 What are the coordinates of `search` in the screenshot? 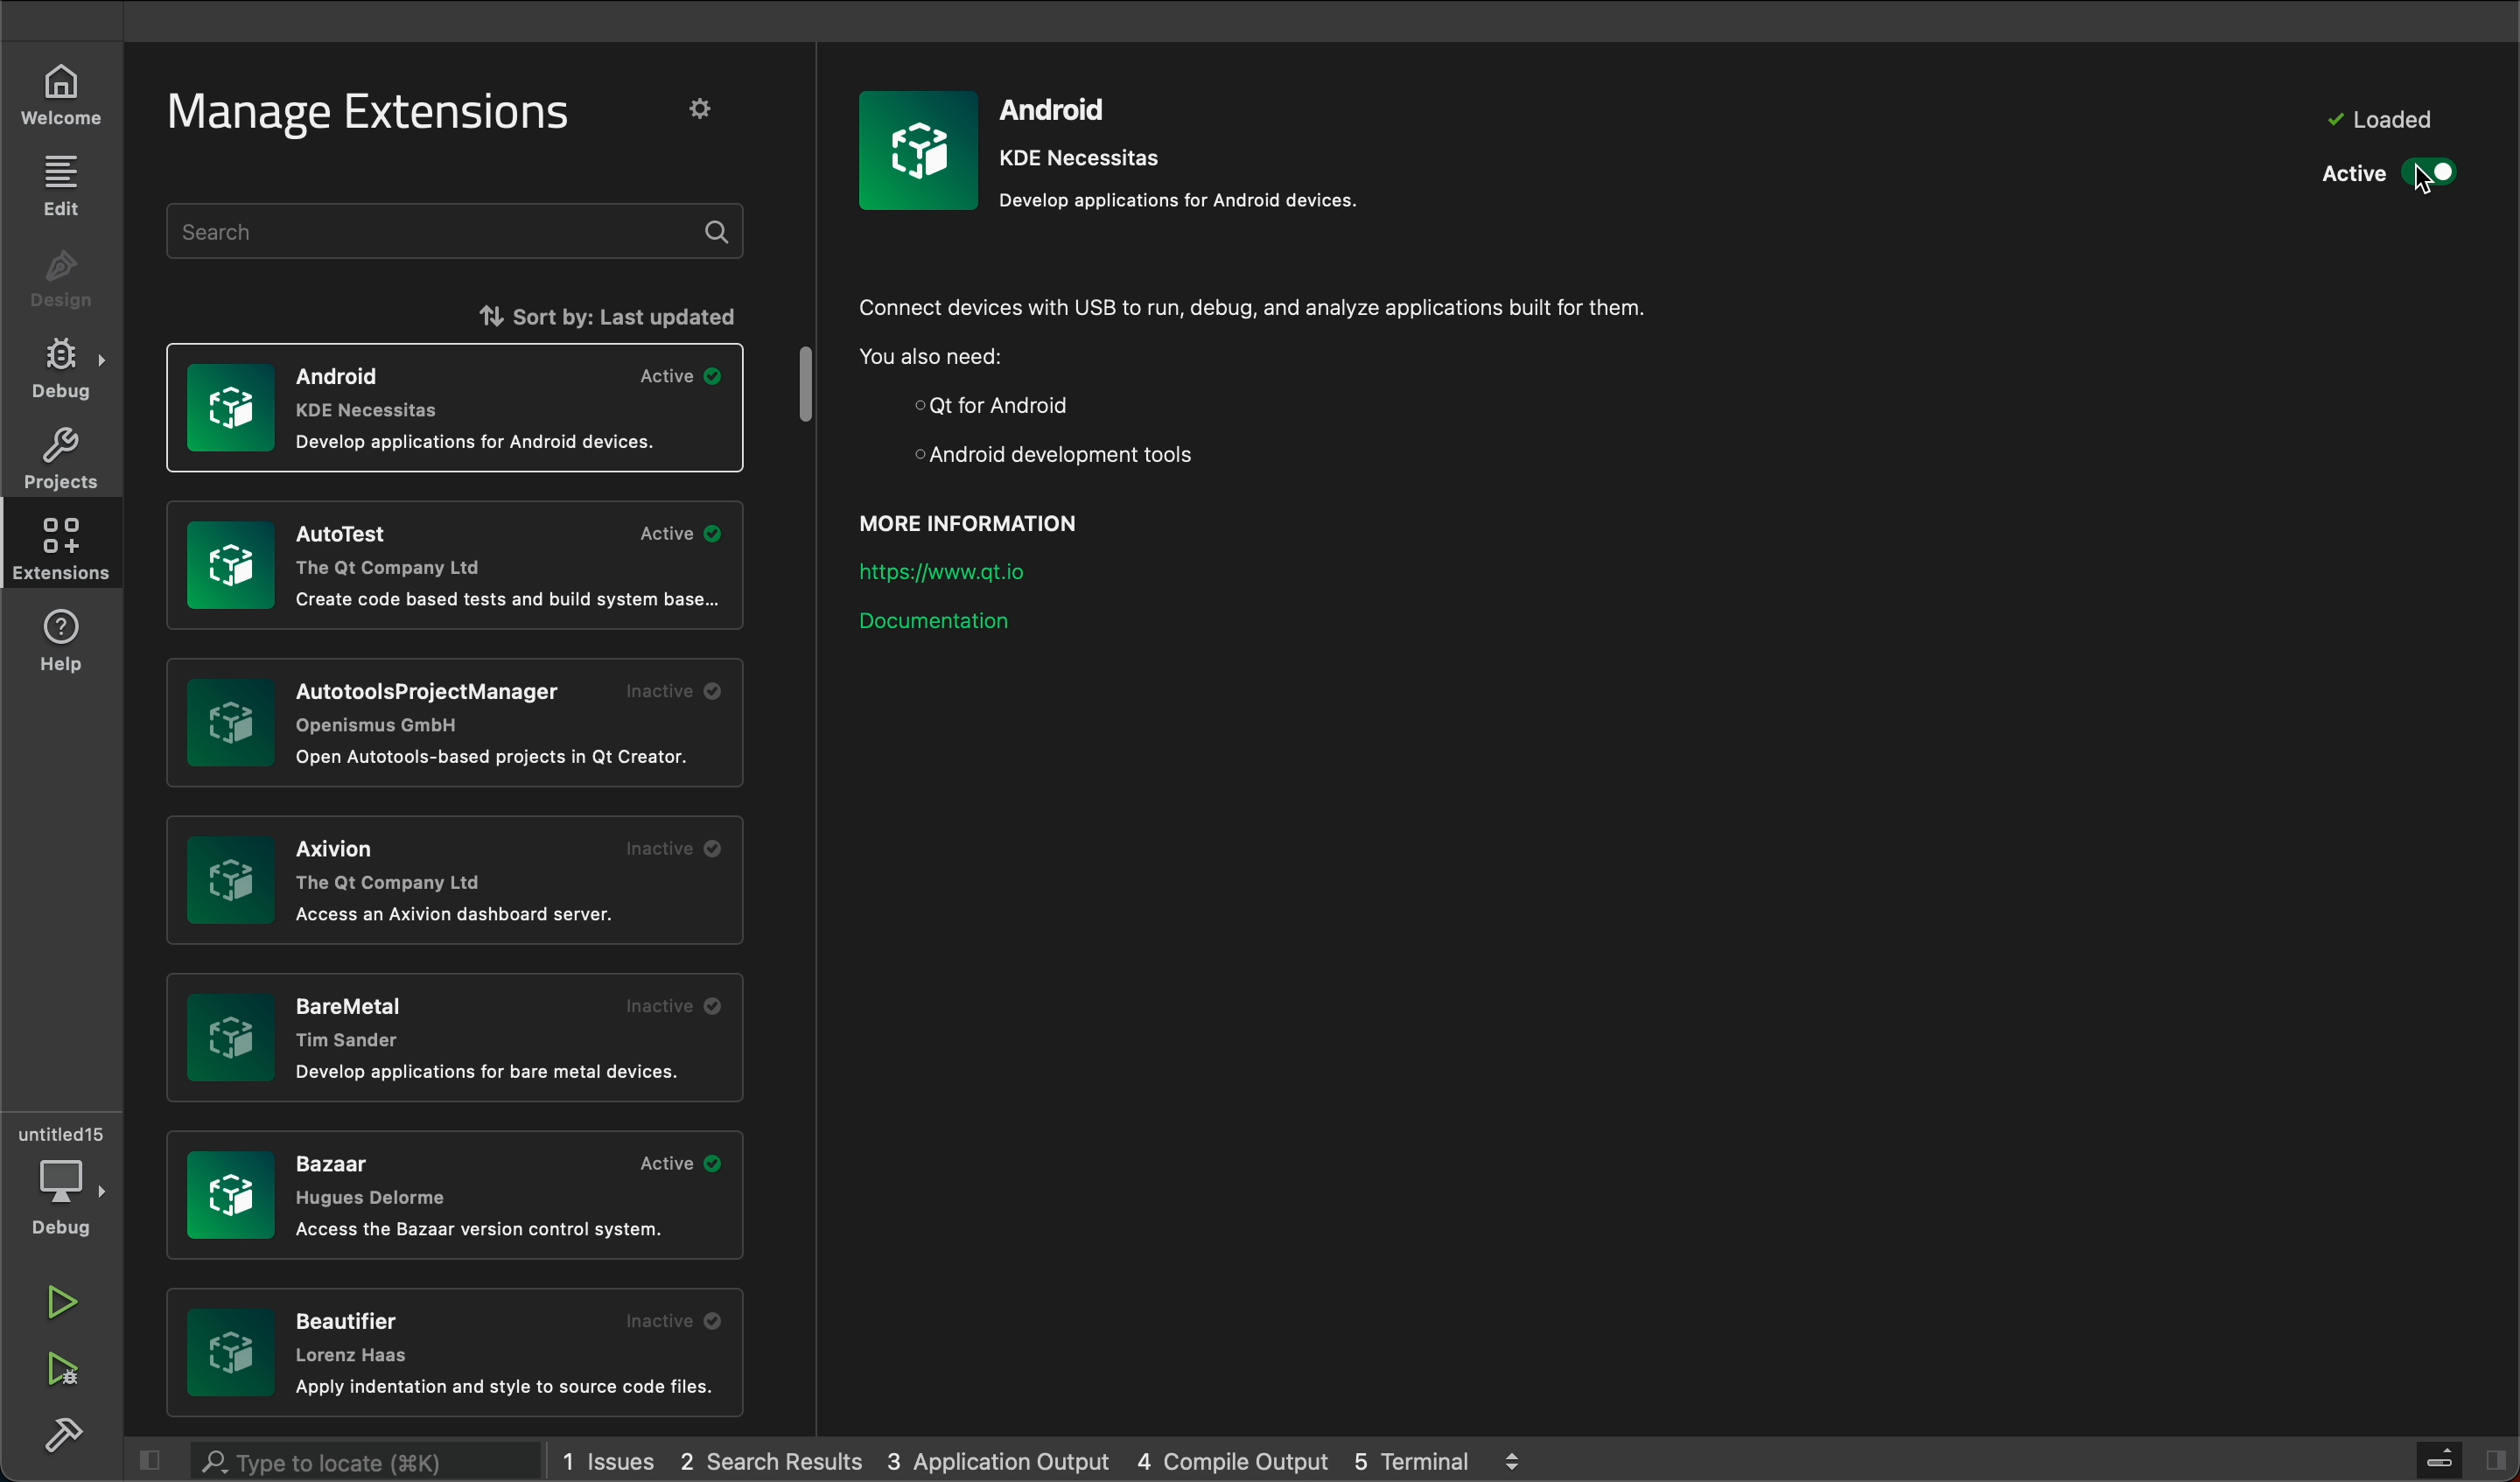 It's located at (460, 231).